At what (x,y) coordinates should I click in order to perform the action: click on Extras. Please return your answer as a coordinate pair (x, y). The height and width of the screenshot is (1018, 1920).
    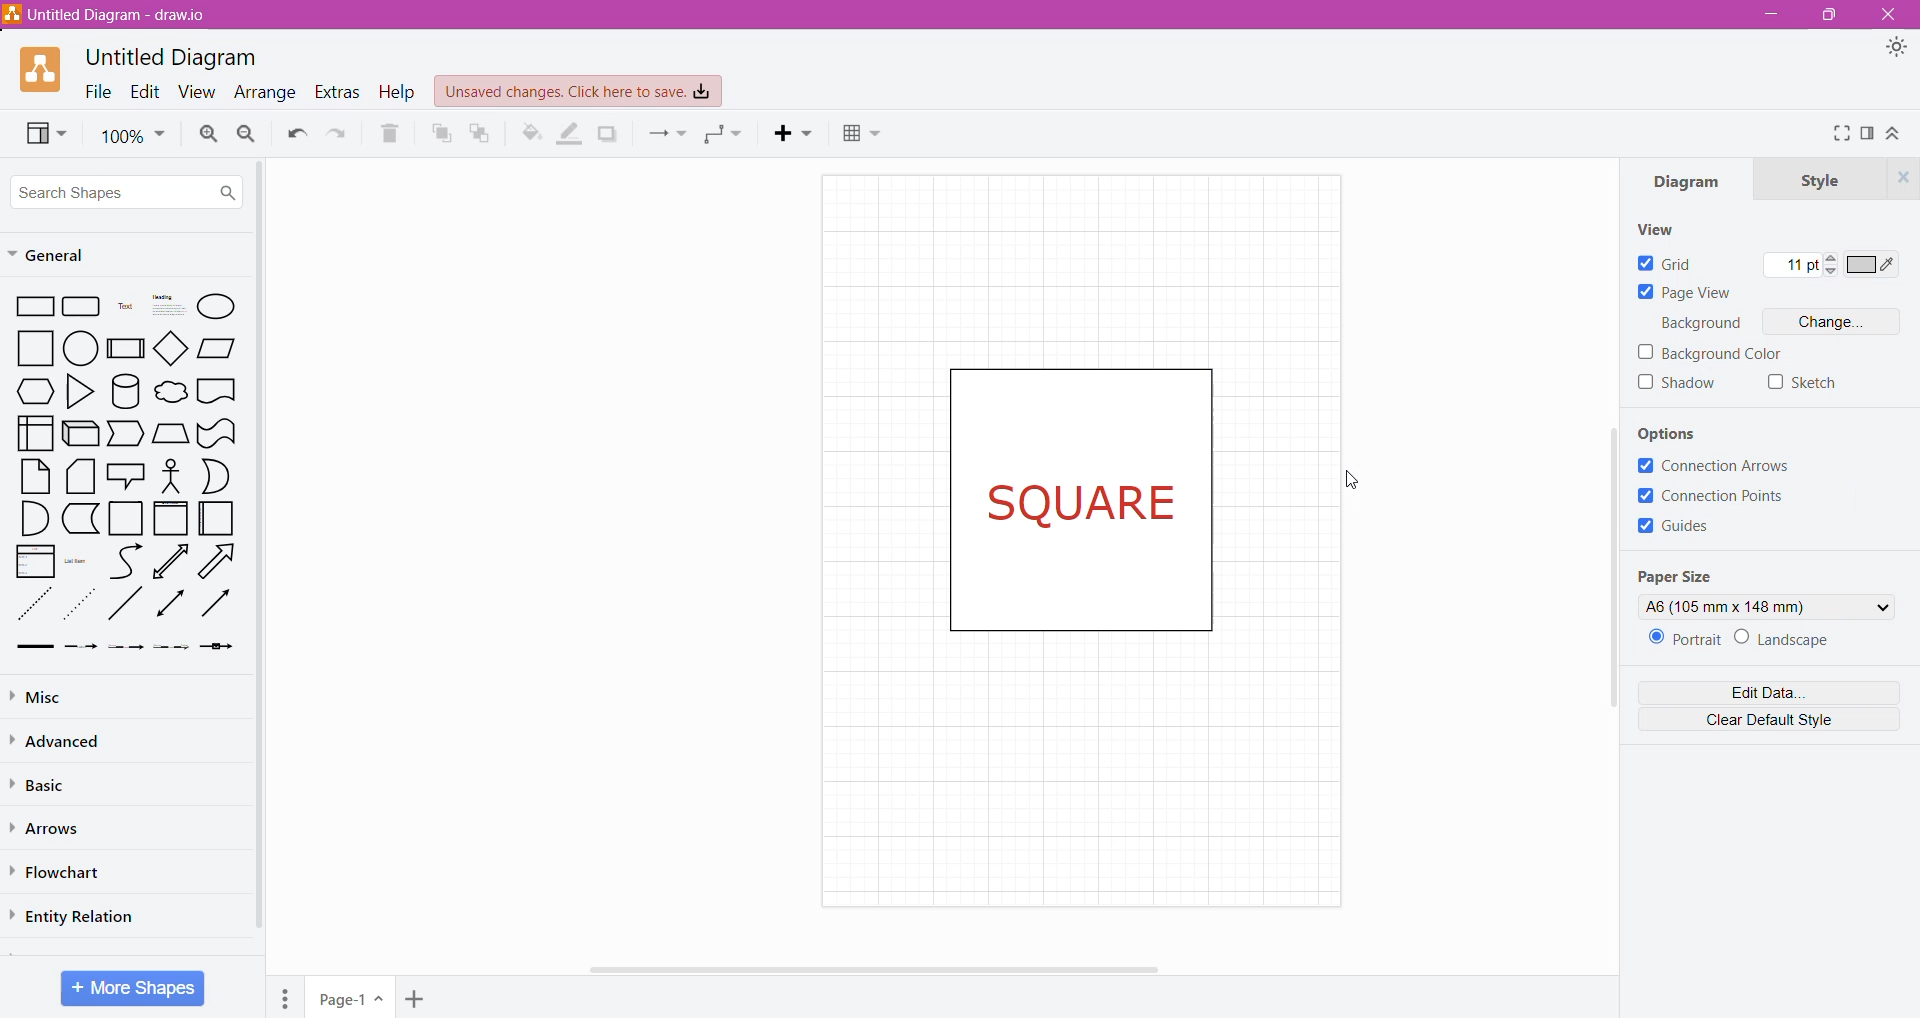
    Looking at the image, I should click on (337, 92).